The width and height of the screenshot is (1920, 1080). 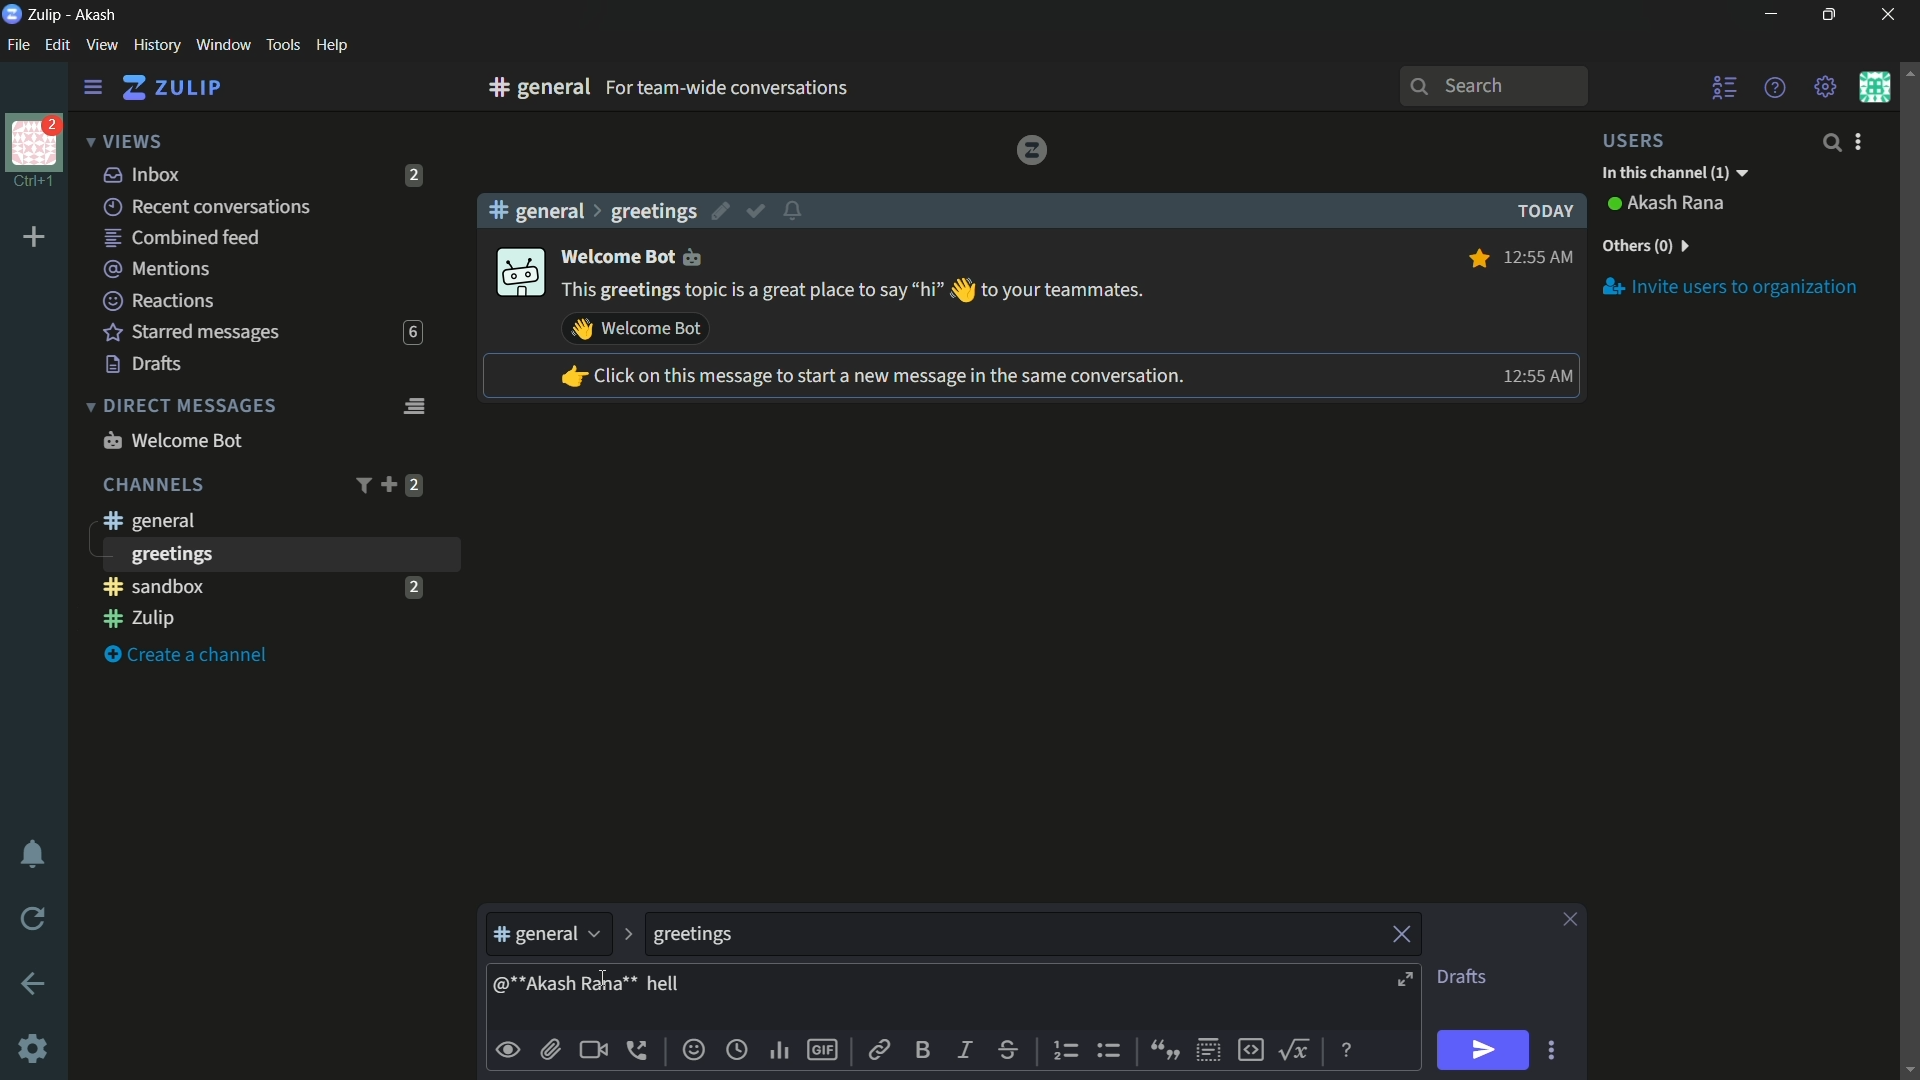 I want to click on add emoji, so click(x=694, y=1050).